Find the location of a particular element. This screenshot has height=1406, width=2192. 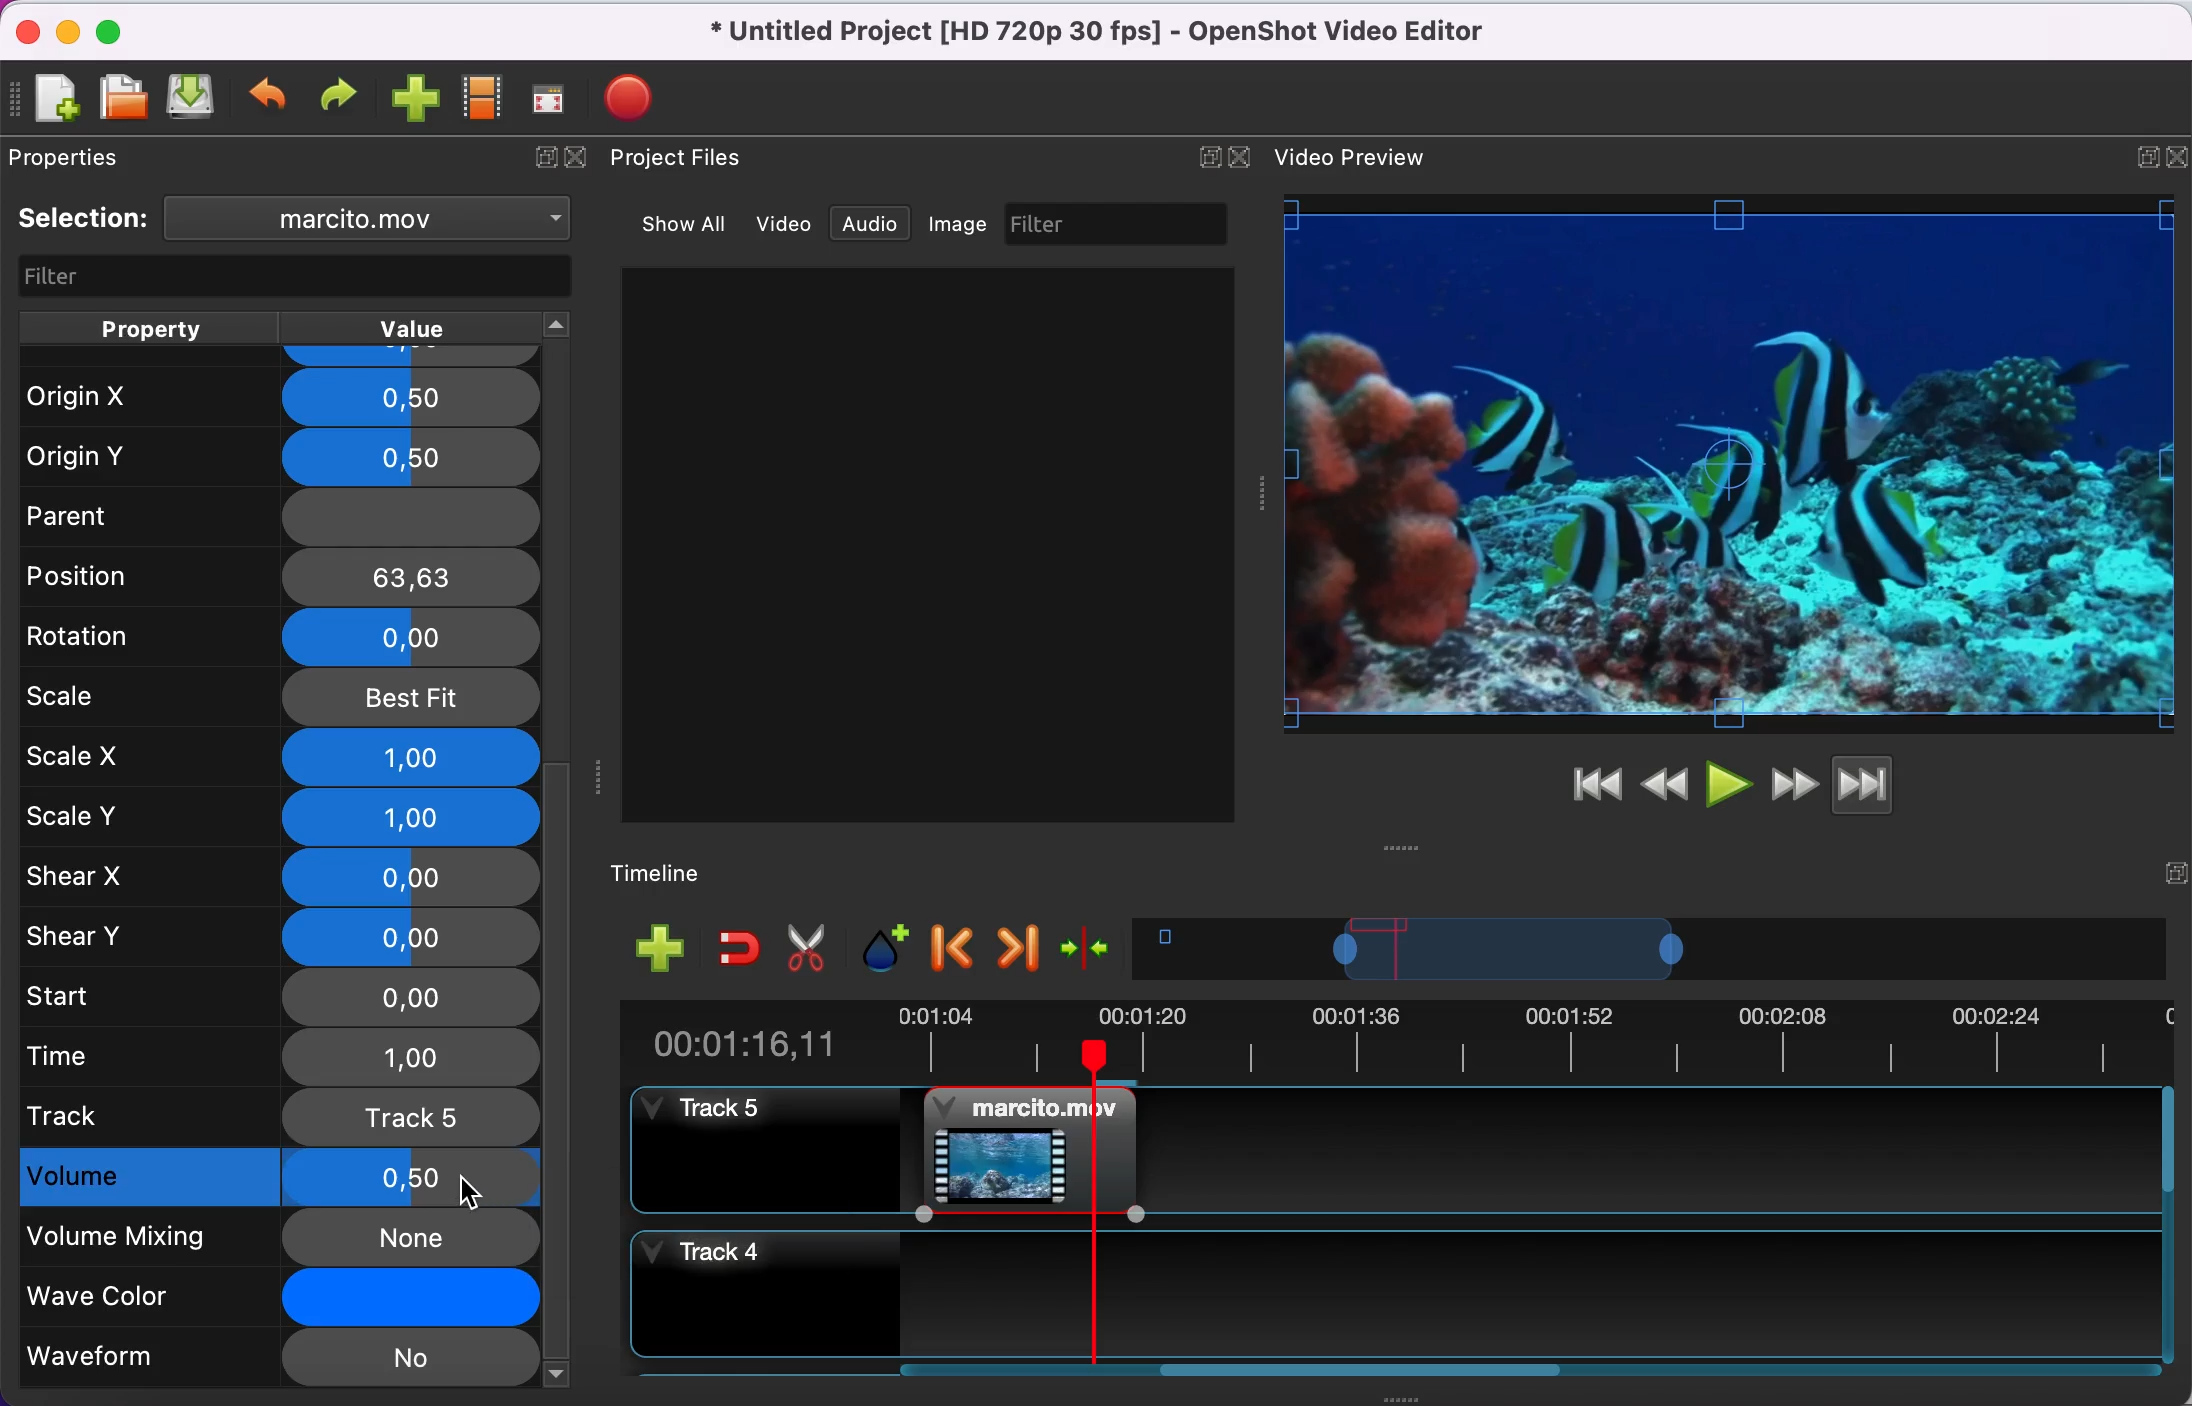

time 1 is located at coordinates (281, 1056).